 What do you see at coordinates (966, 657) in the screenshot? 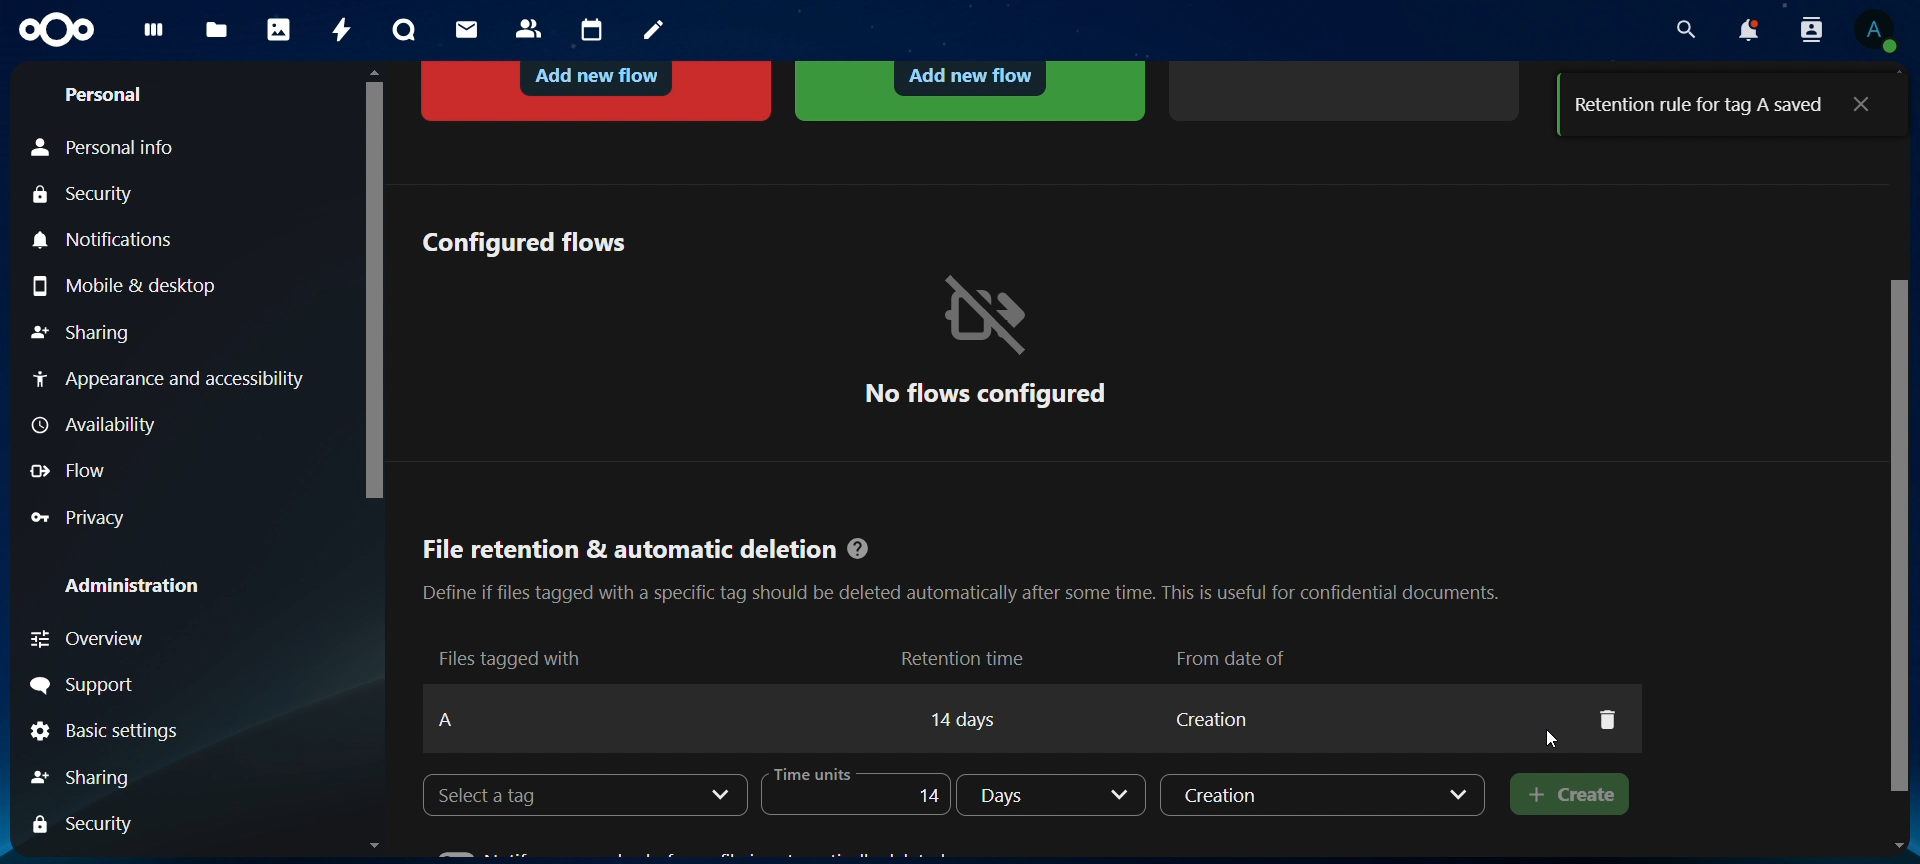
I see `retention time` at bounding box center [966, 657].